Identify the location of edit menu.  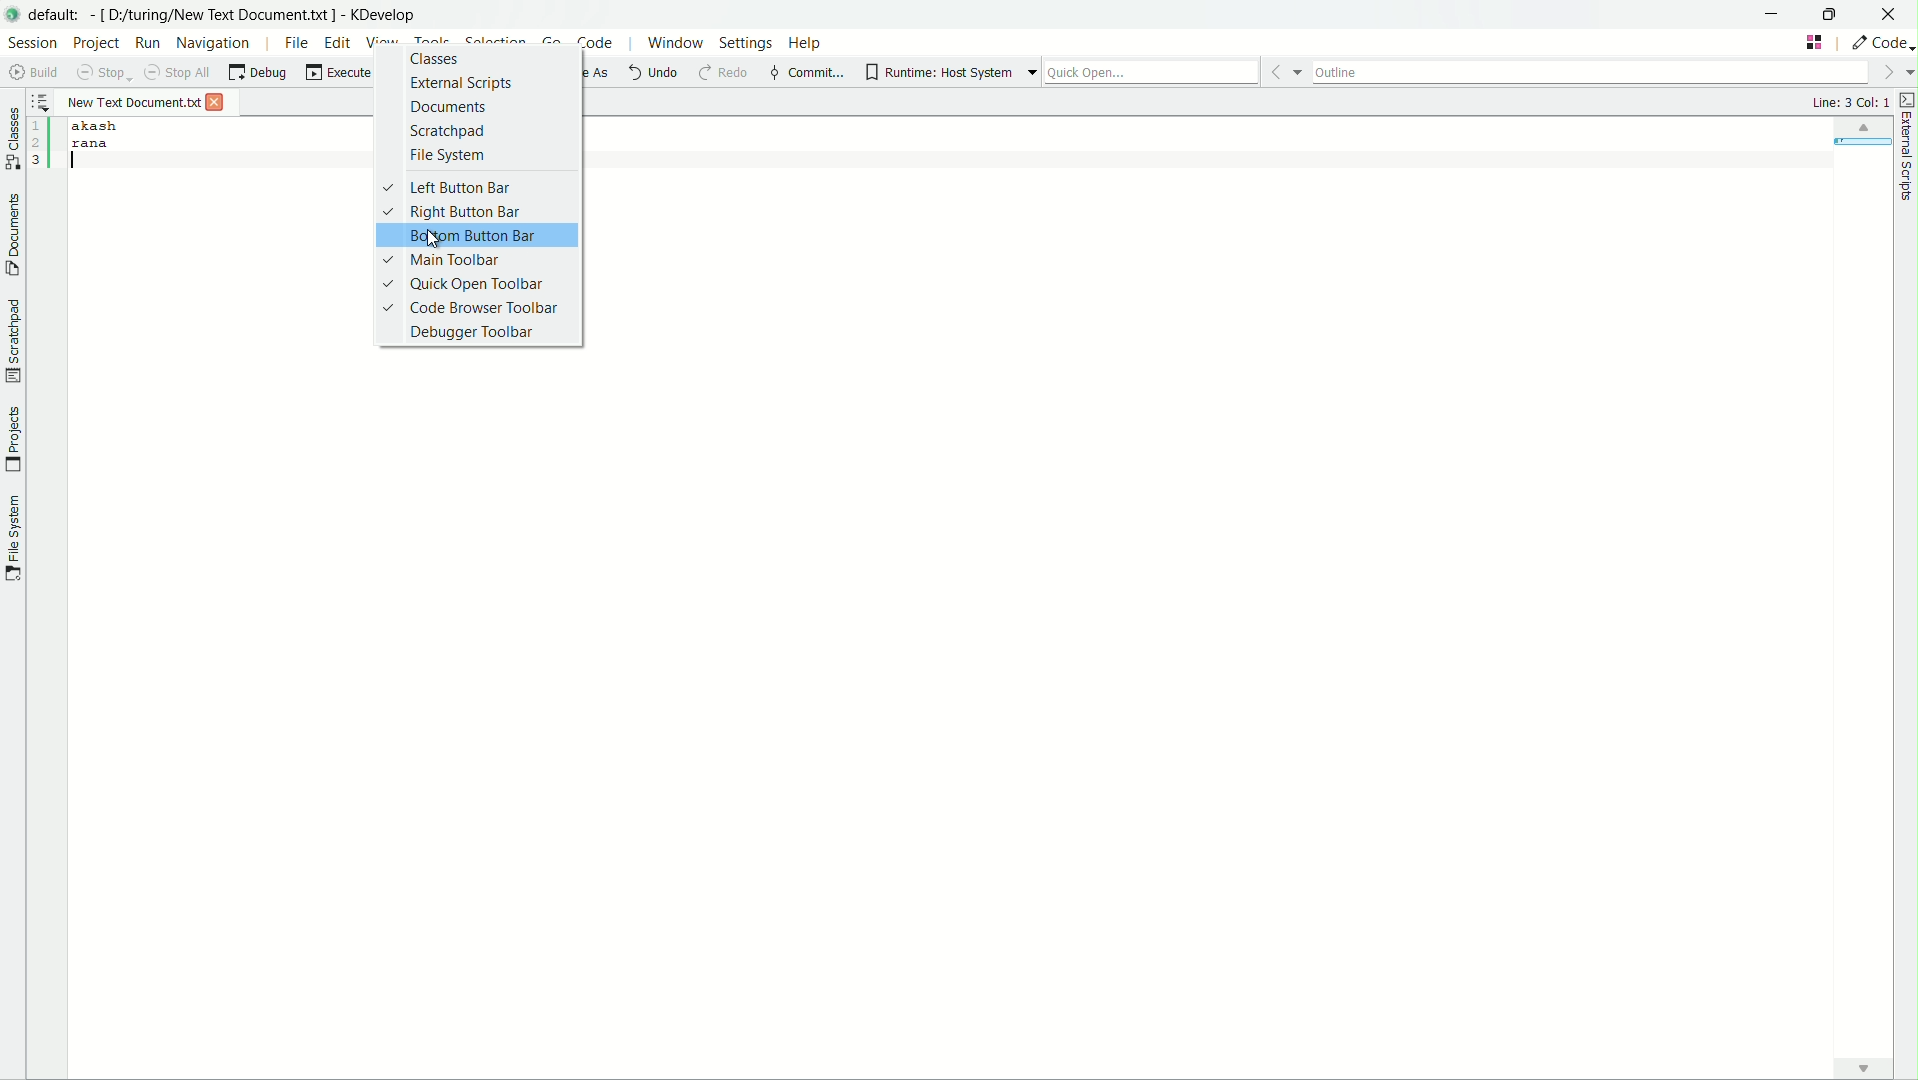
(338, 43).